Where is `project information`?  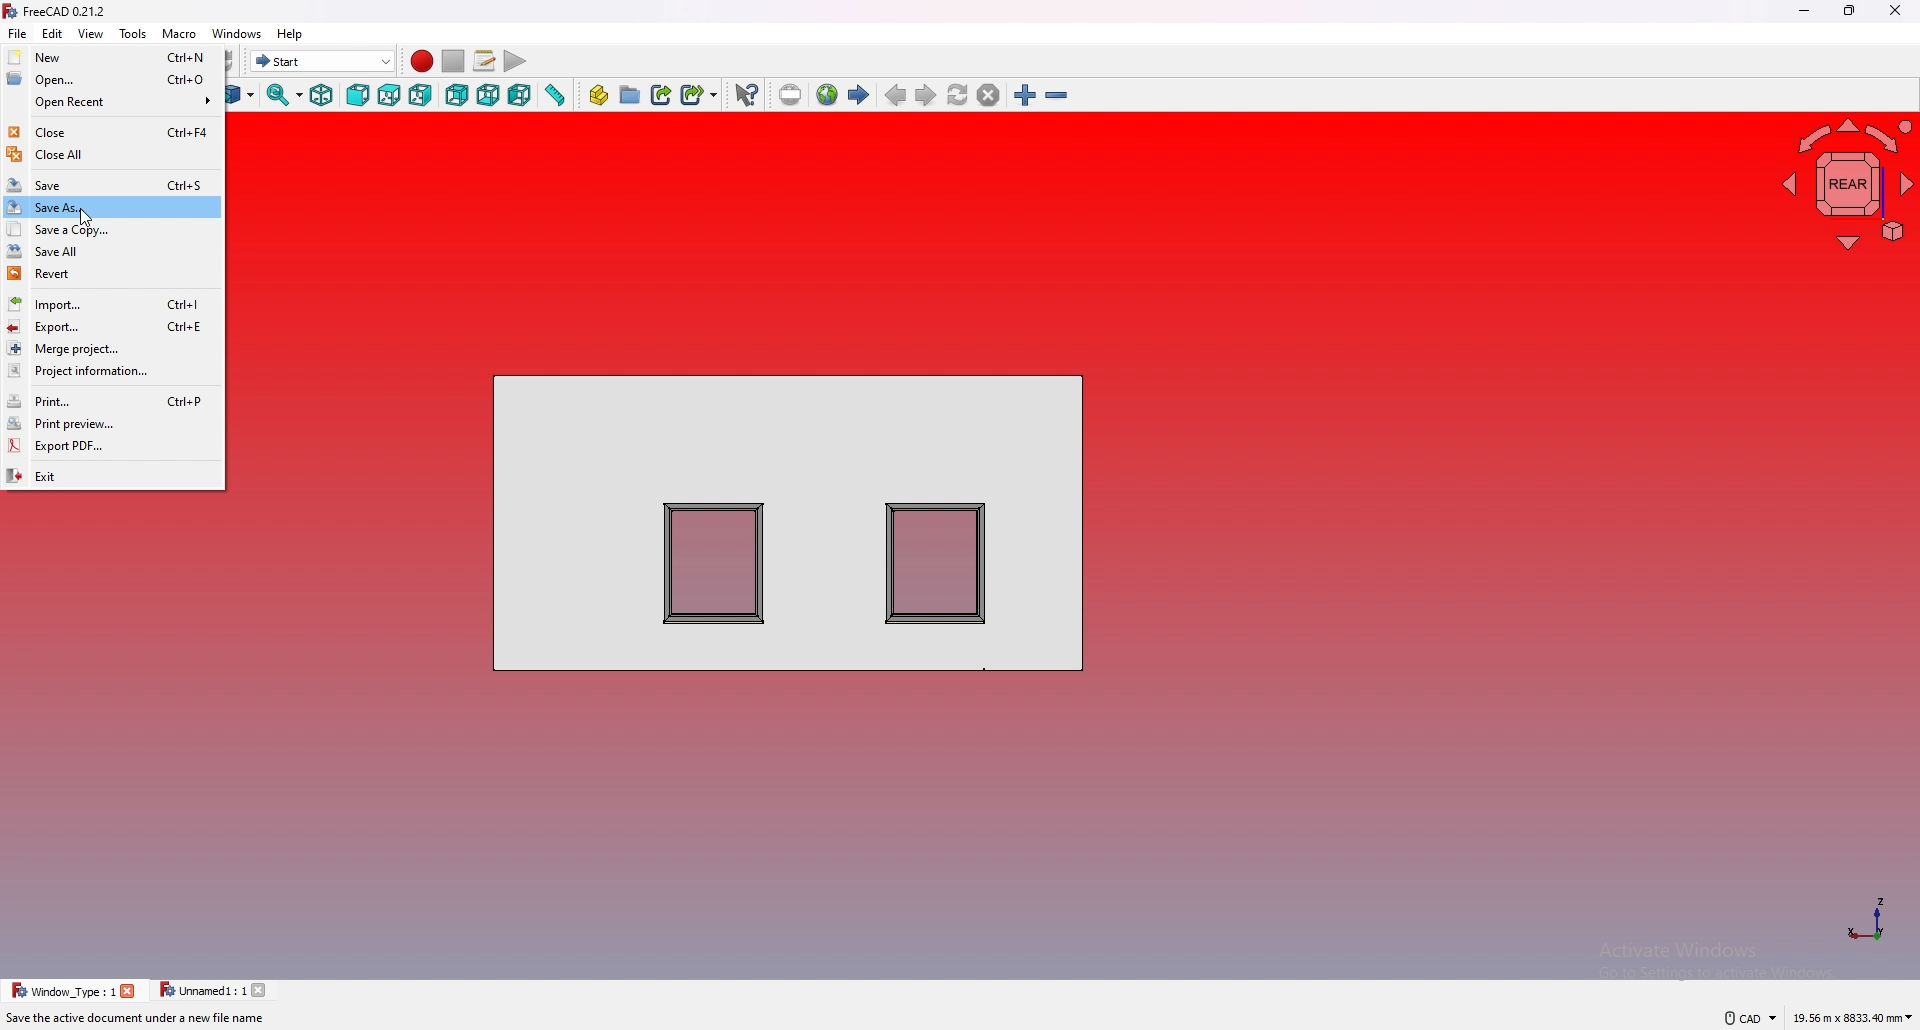
project information is located at coordinates (112, 372).